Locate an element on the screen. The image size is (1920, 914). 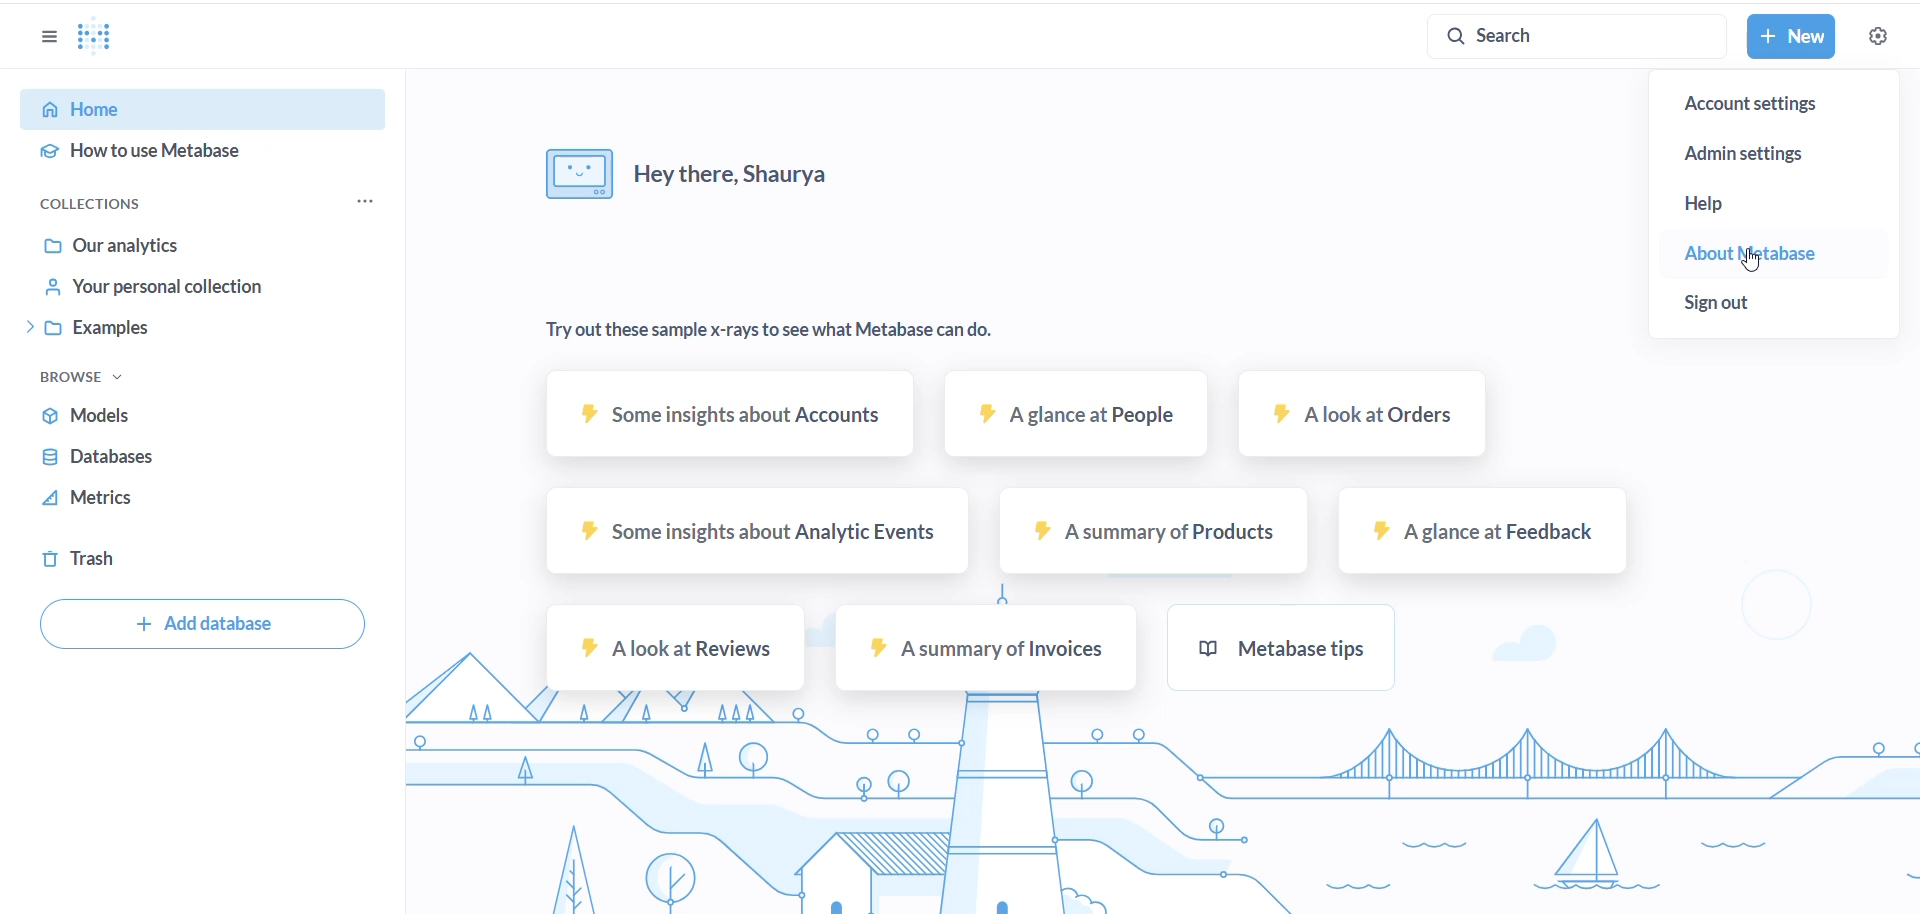
cursor is located at coordinates (1750, 263).